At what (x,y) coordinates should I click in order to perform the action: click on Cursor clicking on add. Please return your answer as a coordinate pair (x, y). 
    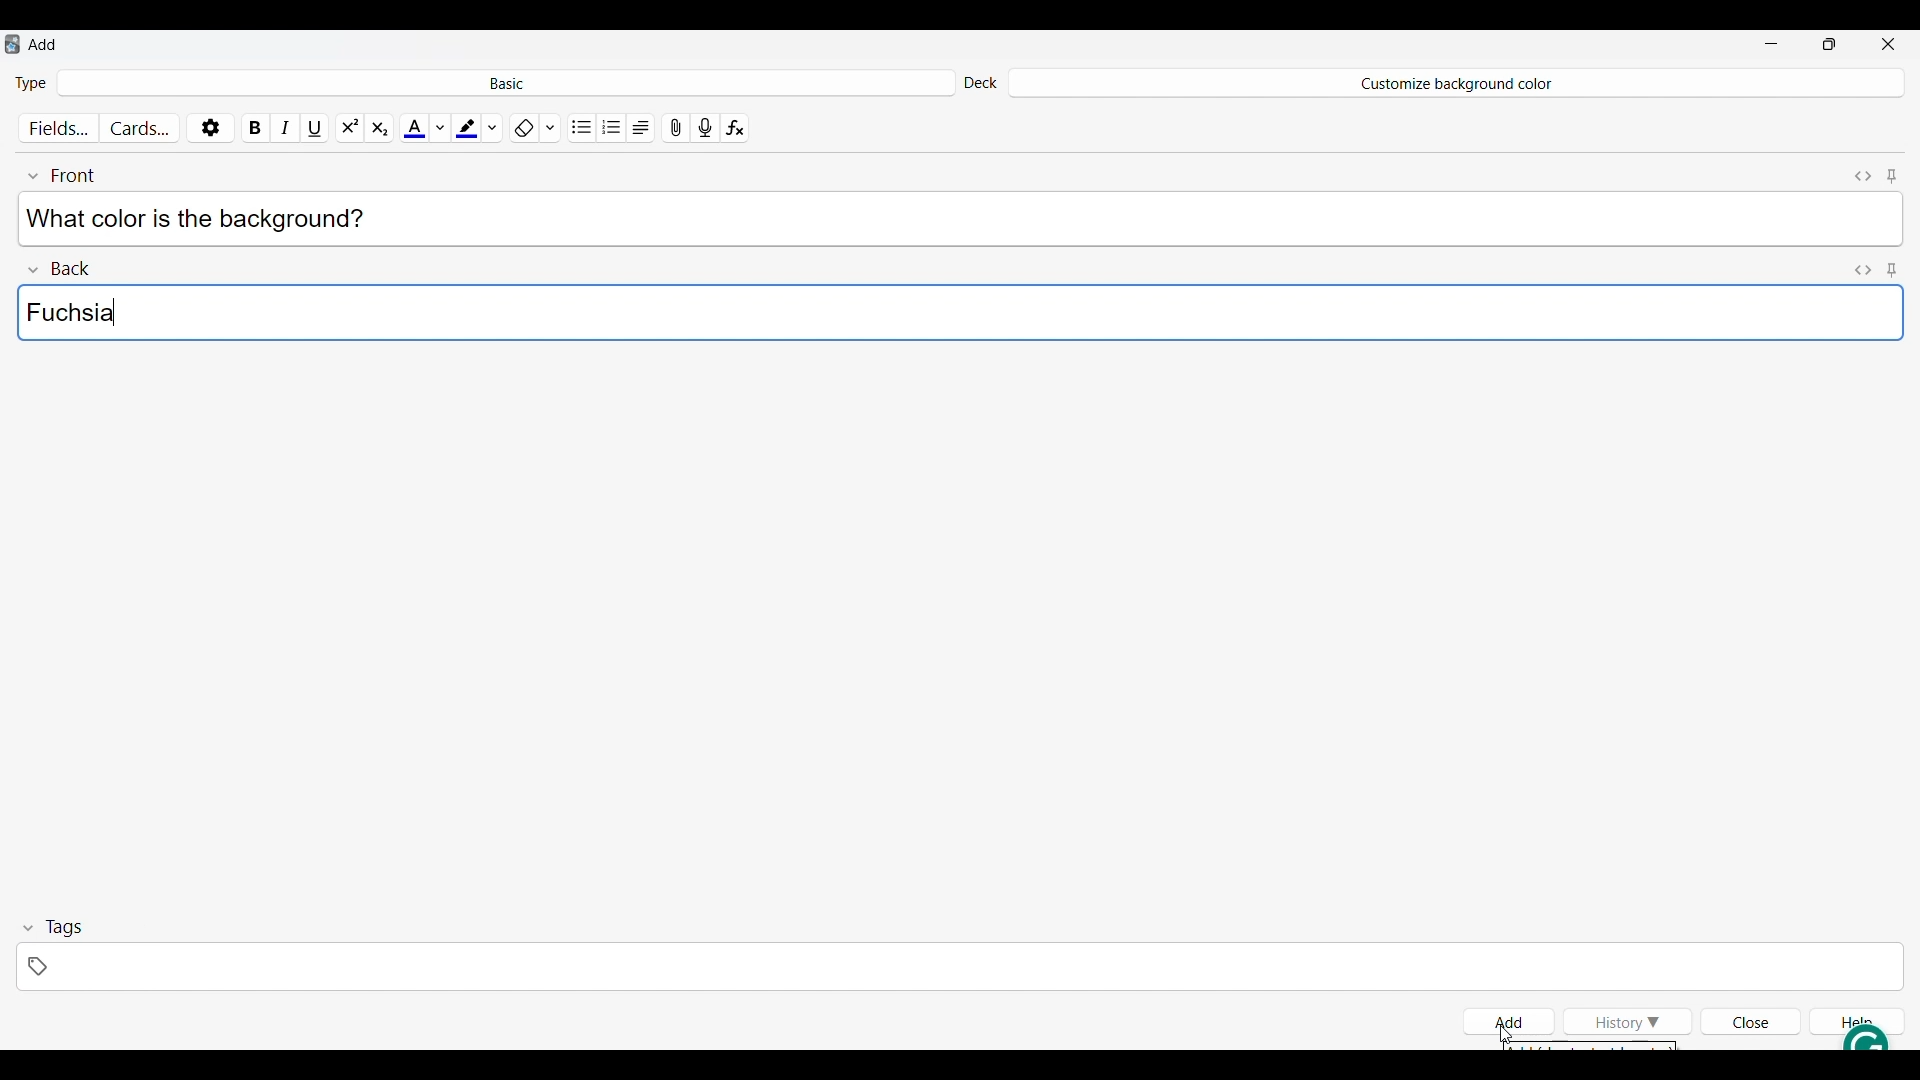
    Looking at the image, I should click on (1506, 1034).